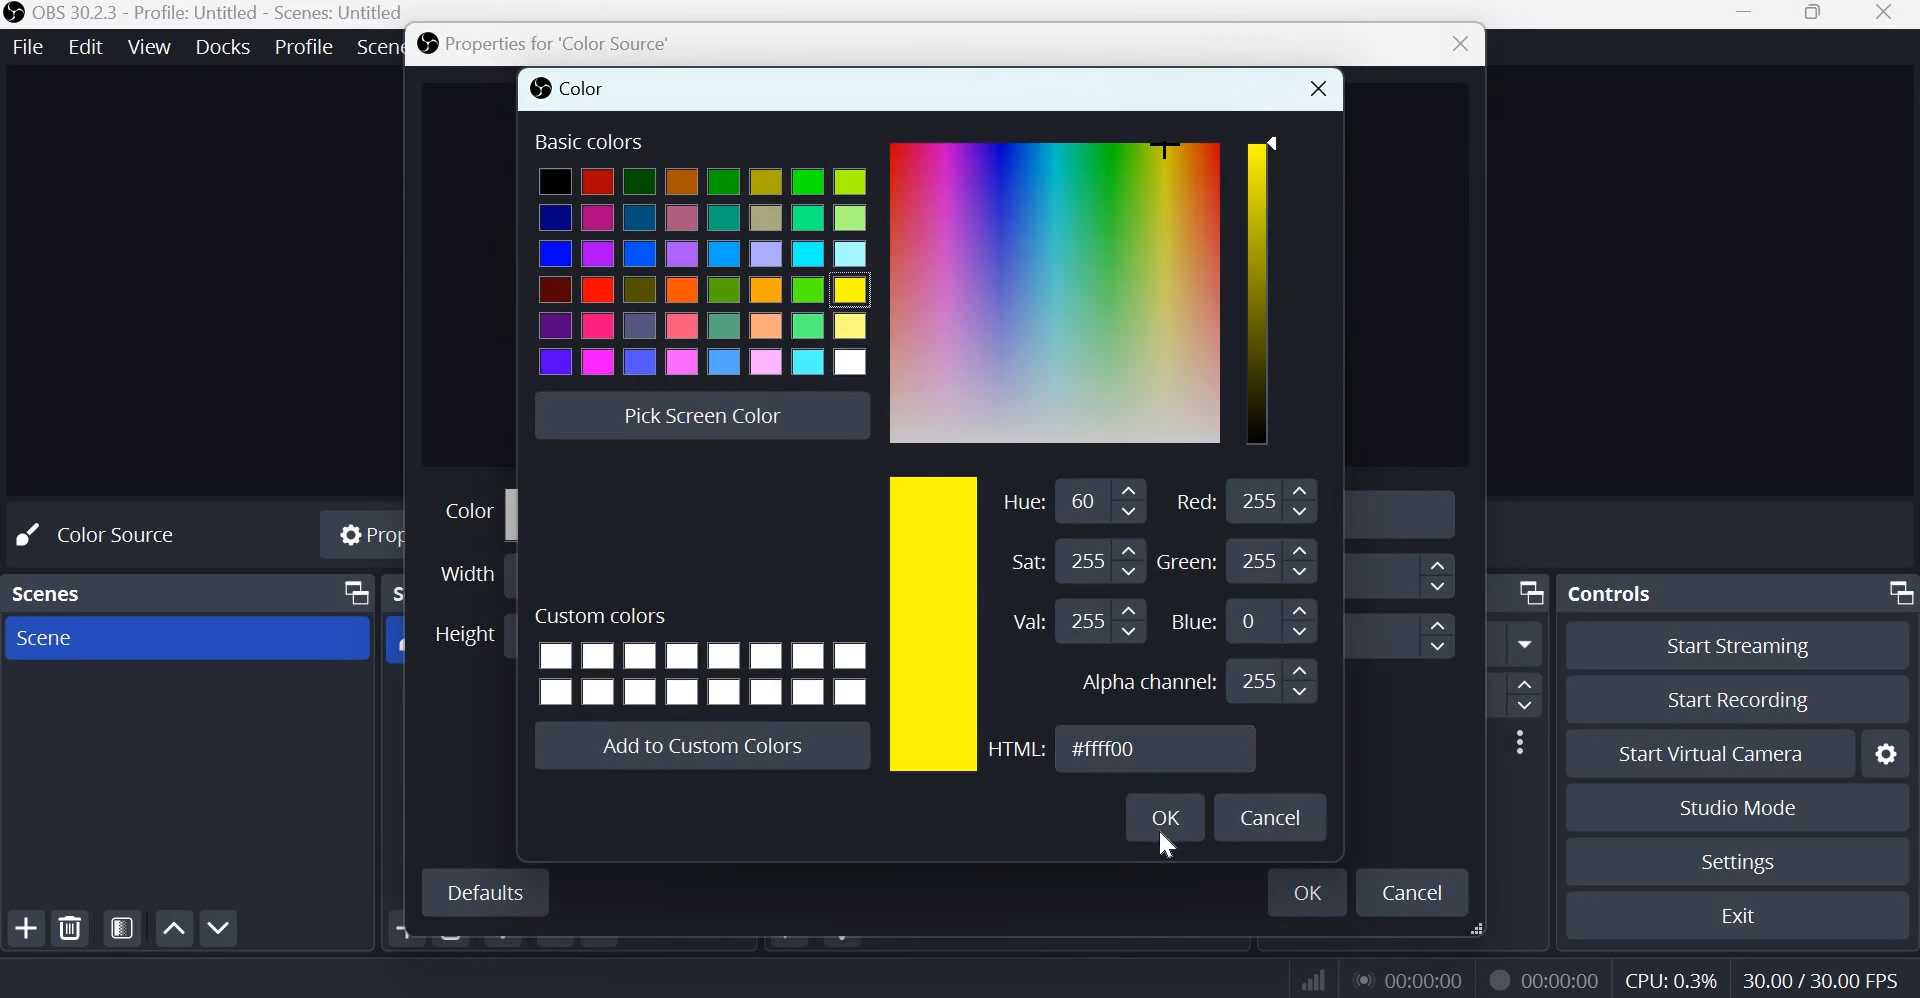 The image size is (1920, 998). What do you see at coordinates (1316, 93) in the screenshot?
I see `close` at bounding box center [1316, 93].